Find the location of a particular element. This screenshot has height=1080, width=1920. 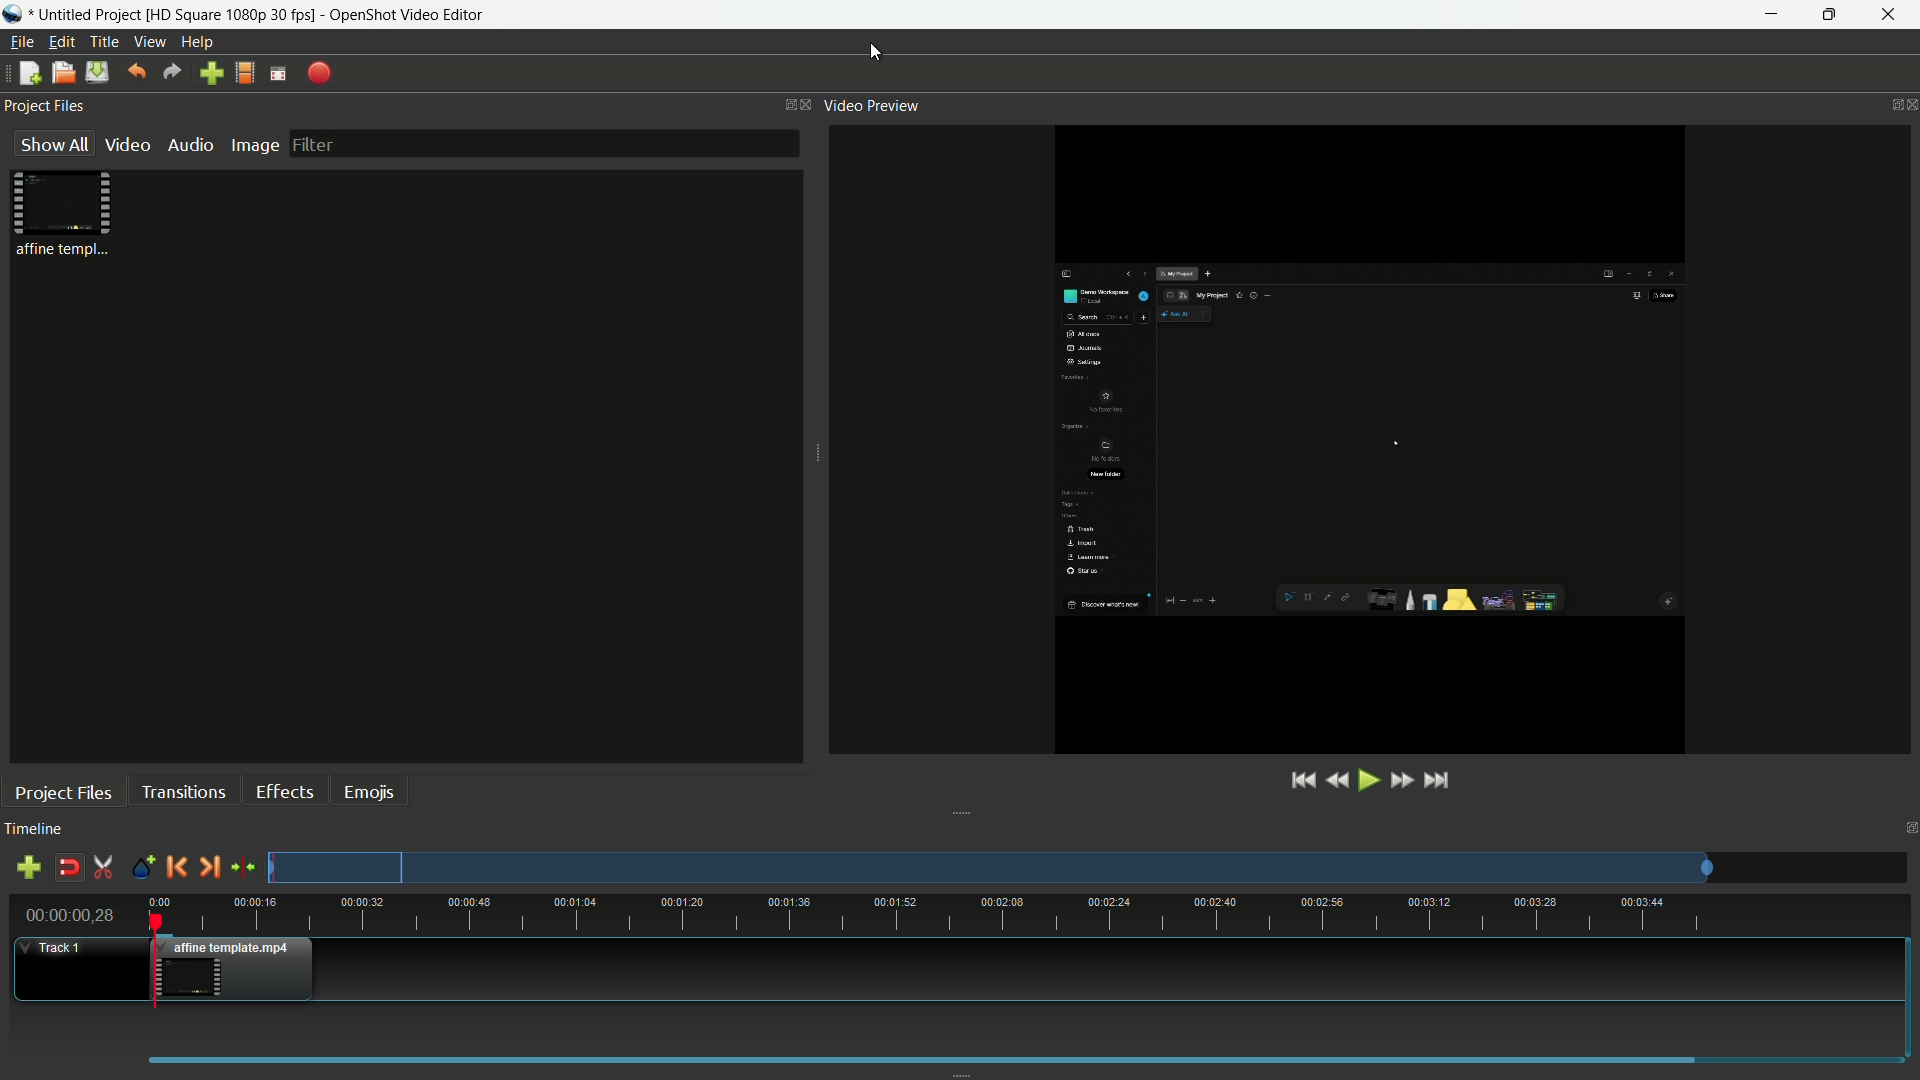

video preview is located at coordinates (871, 105).